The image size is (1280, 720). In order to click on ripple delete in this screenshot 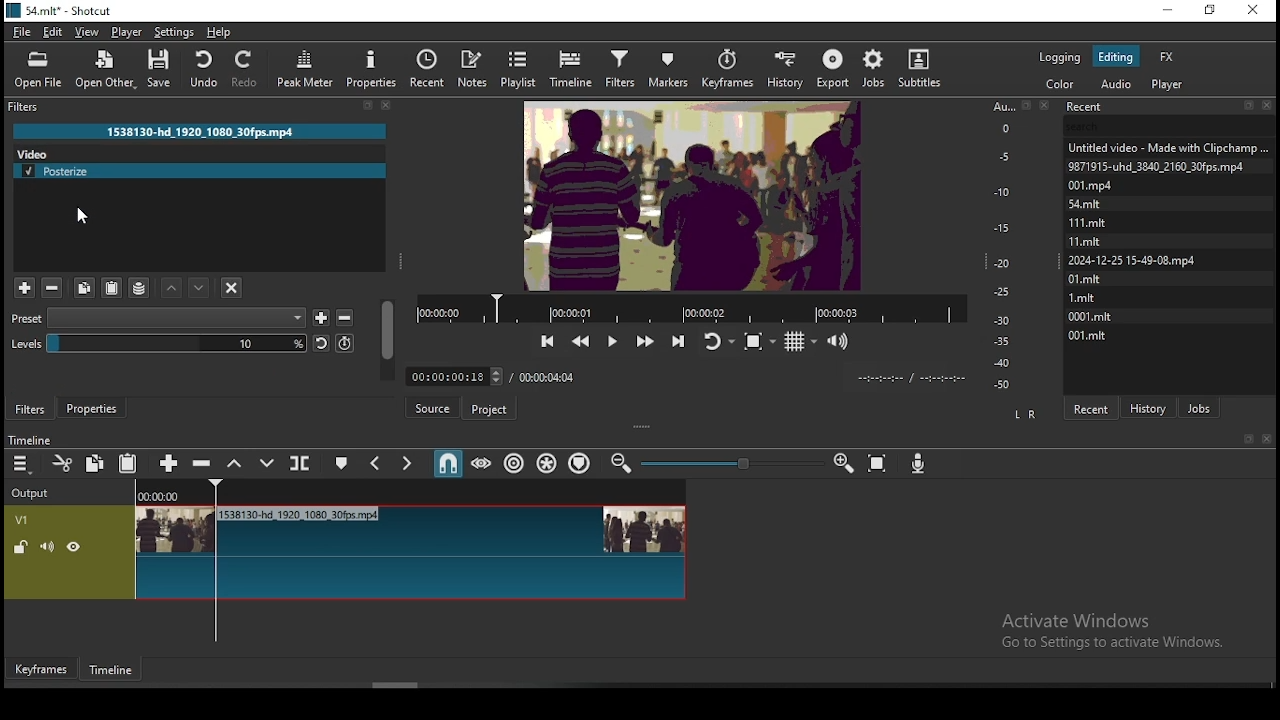, I will do `click(205, 463)`.